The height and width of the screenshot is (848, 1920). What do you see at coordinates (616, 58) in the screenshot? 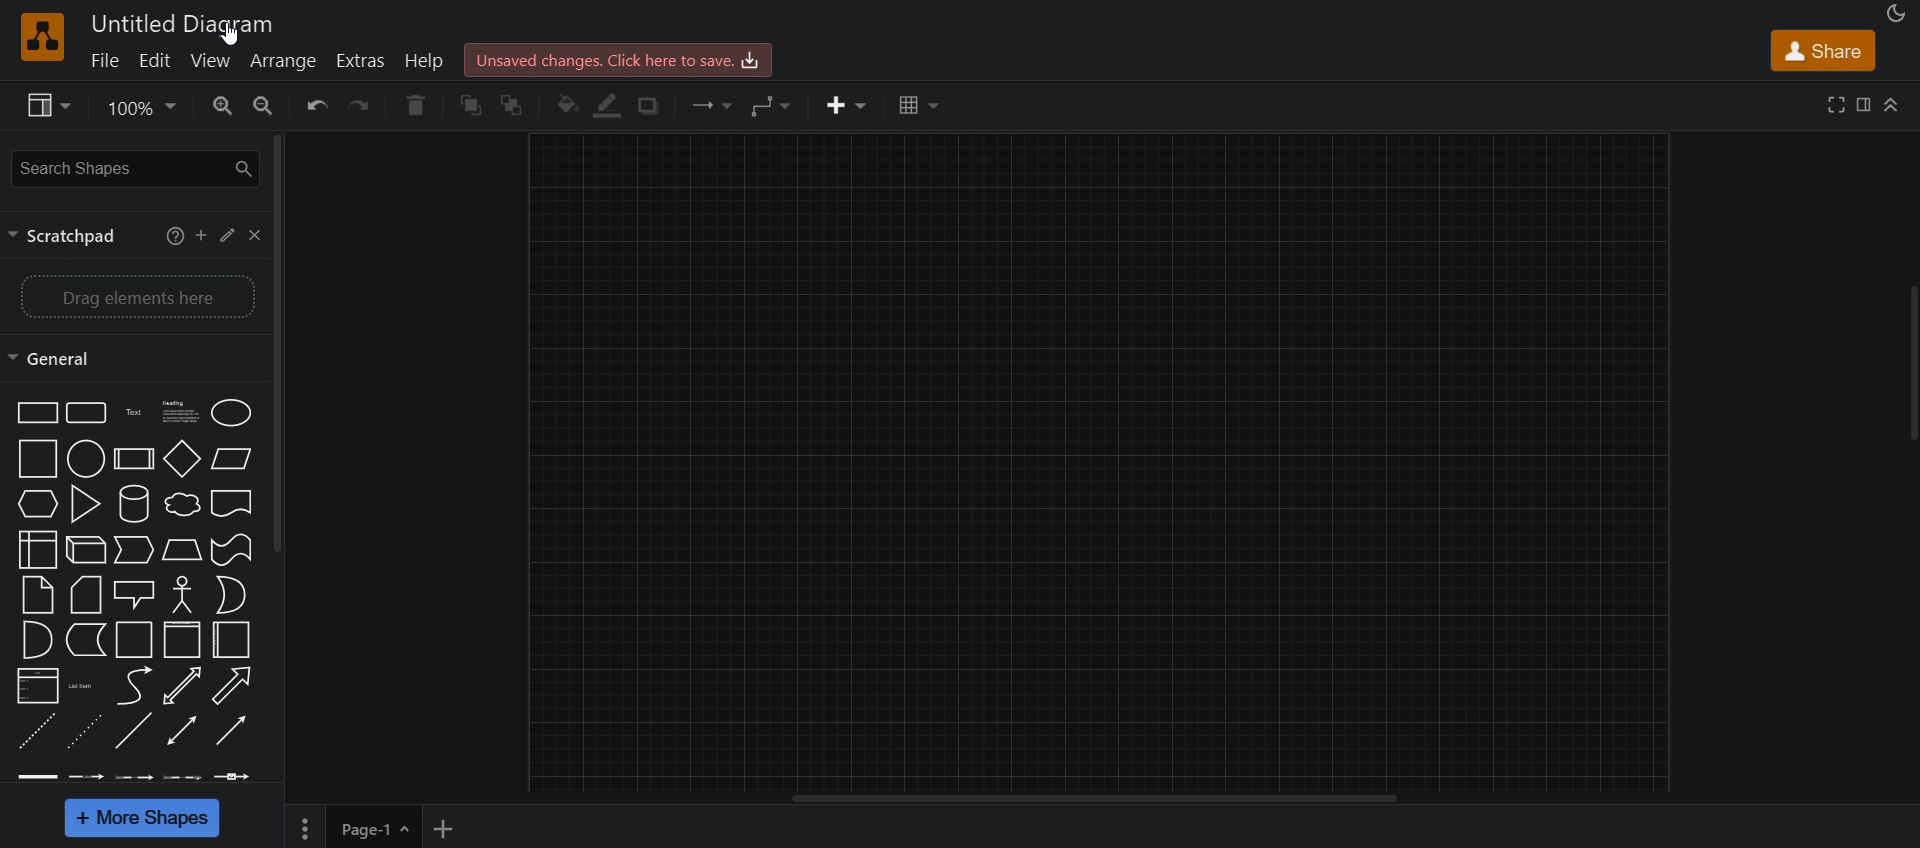
I see `click here to save.` at bounding box center [616, 58].